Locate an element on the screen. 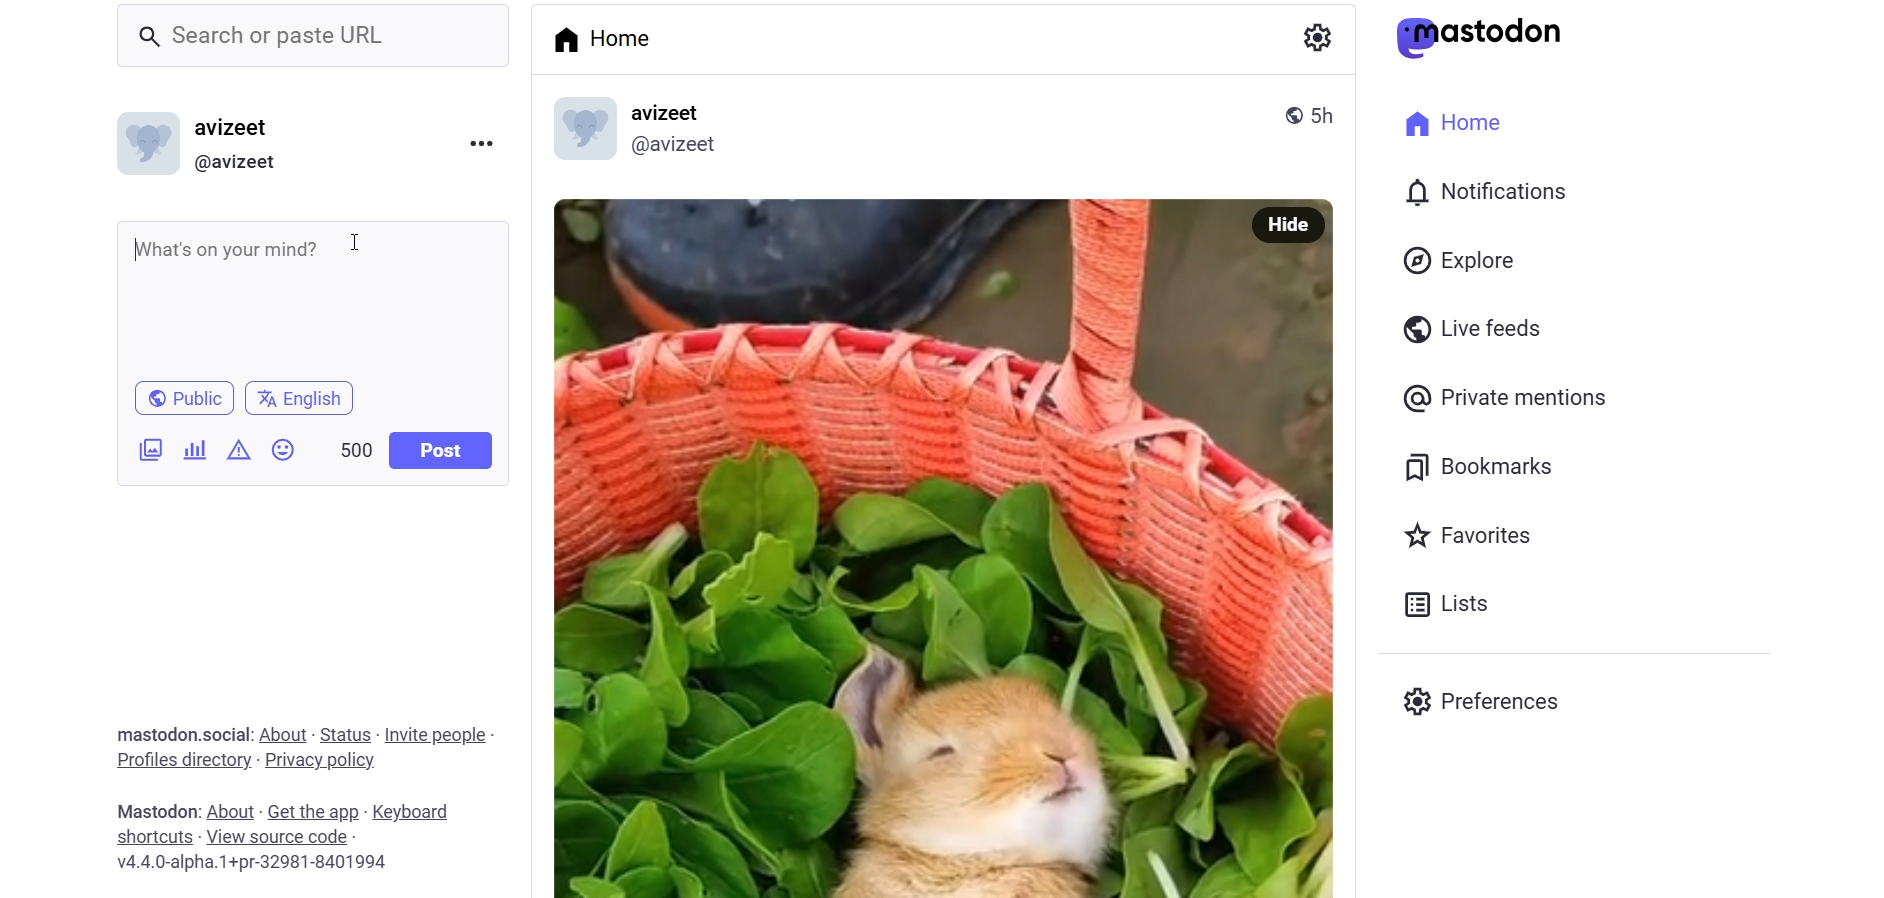 Image resolution: width=1884 pixels, height=898 pixels. post is located at coordinates (446, 451).